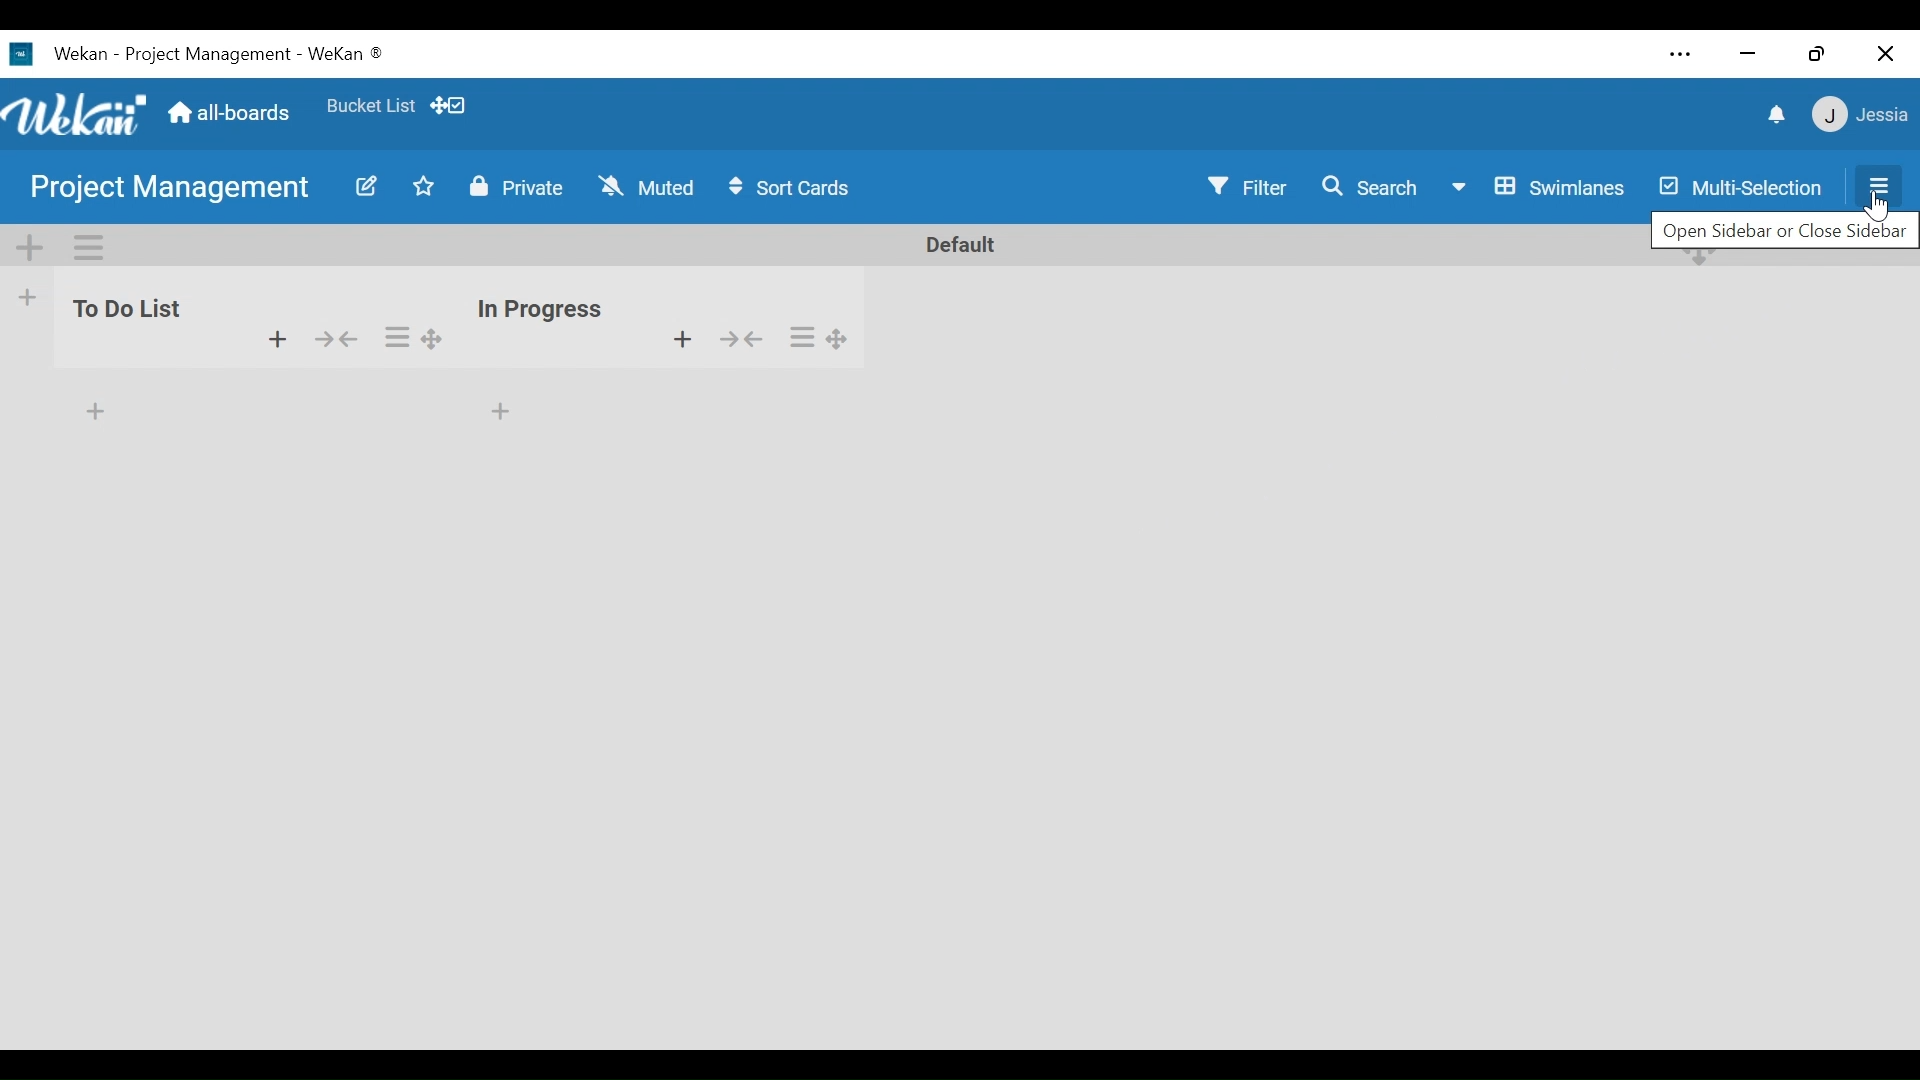  Describe the element at coordinates (826, 336) in the screenshot. I see `options` at that location.